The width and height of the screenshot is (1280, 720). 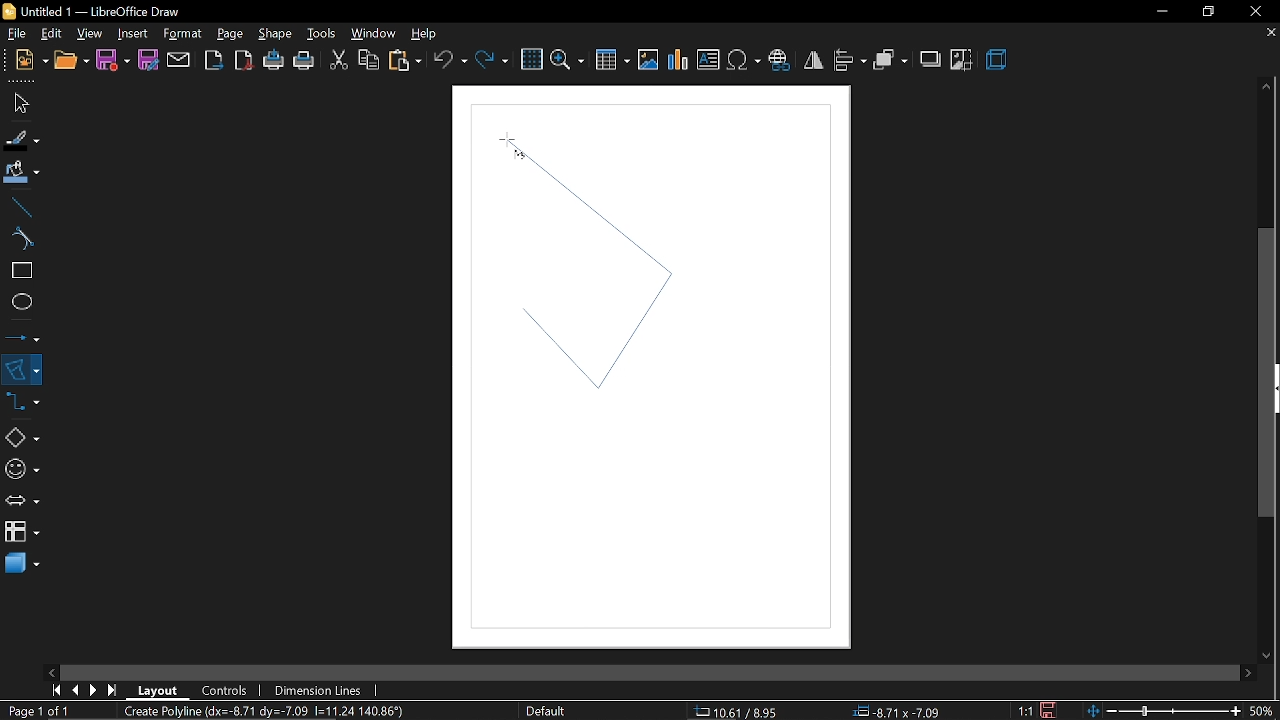 What do you see at coordinates (17, 34) in the screenshot?
I see `file` at bounding box center [17, 34].